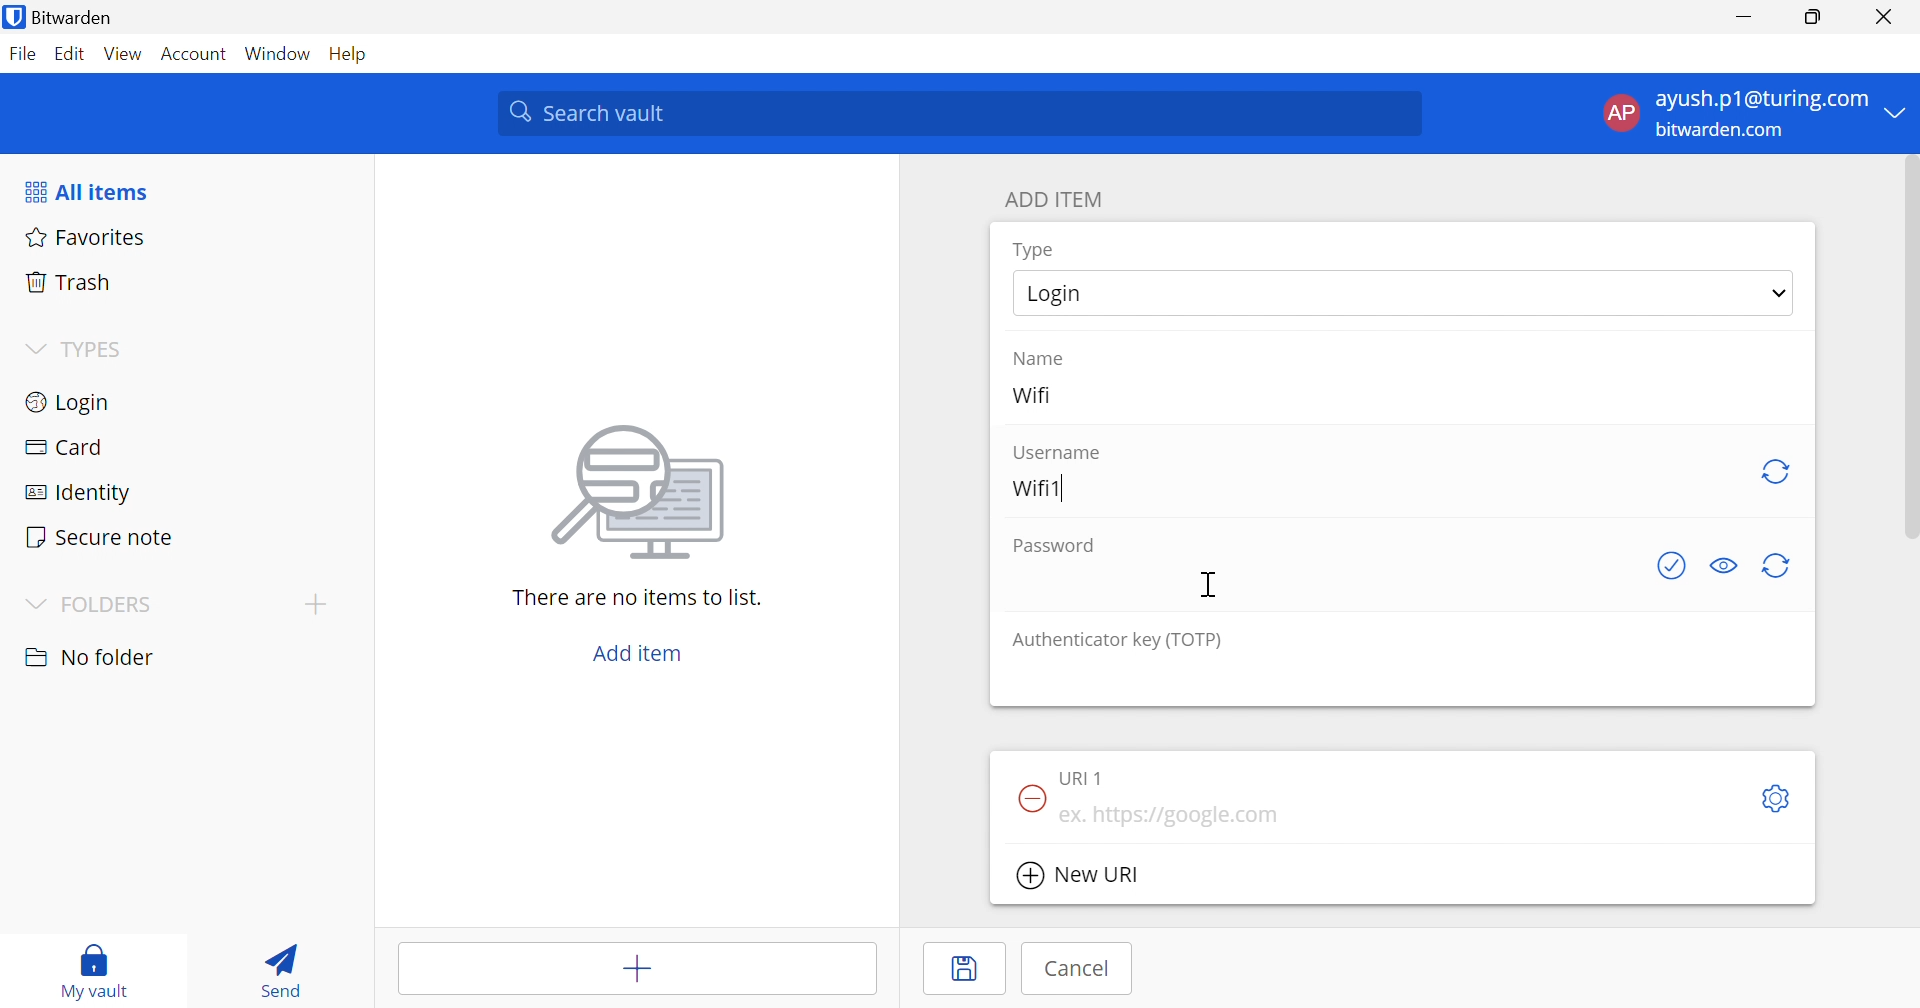 This screenshot has height=1008, width=1920. What do you see at coordinates (82, 235) in the screenshot?
I see `Favorites` at bounding box center [82, 235].